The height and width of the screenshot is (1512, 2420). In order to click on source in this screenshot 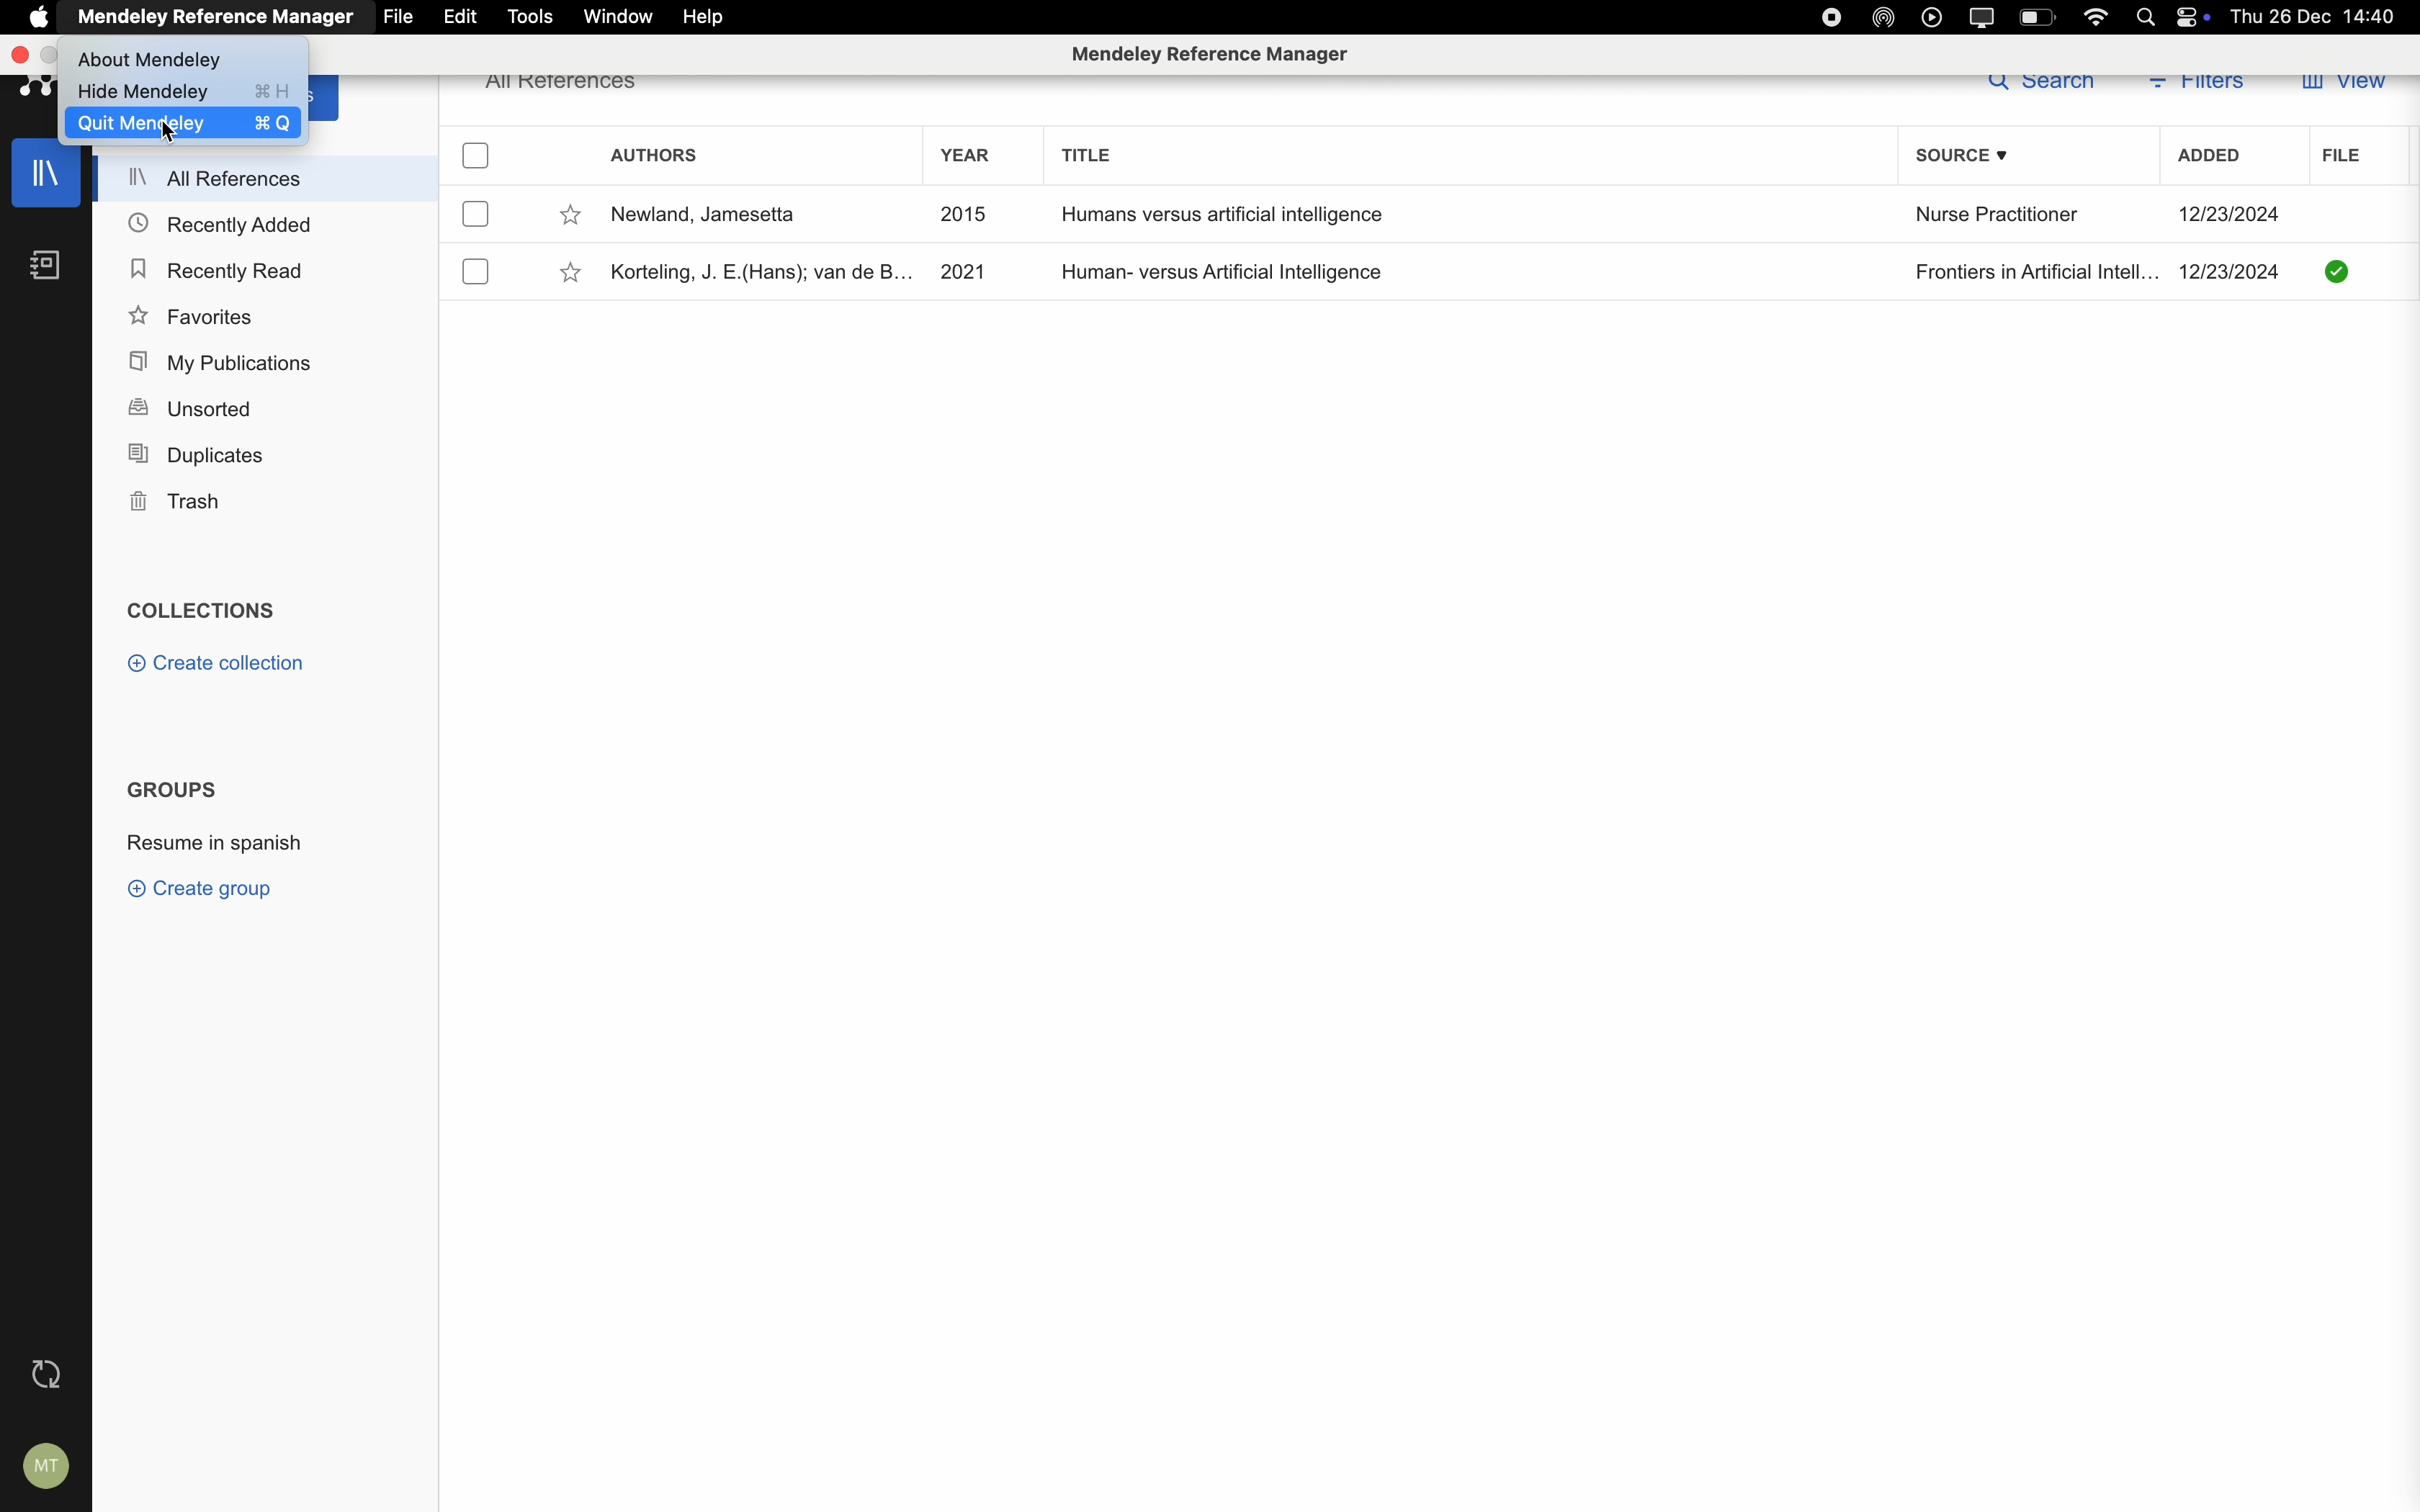, I will do `click(1966, 157)`.